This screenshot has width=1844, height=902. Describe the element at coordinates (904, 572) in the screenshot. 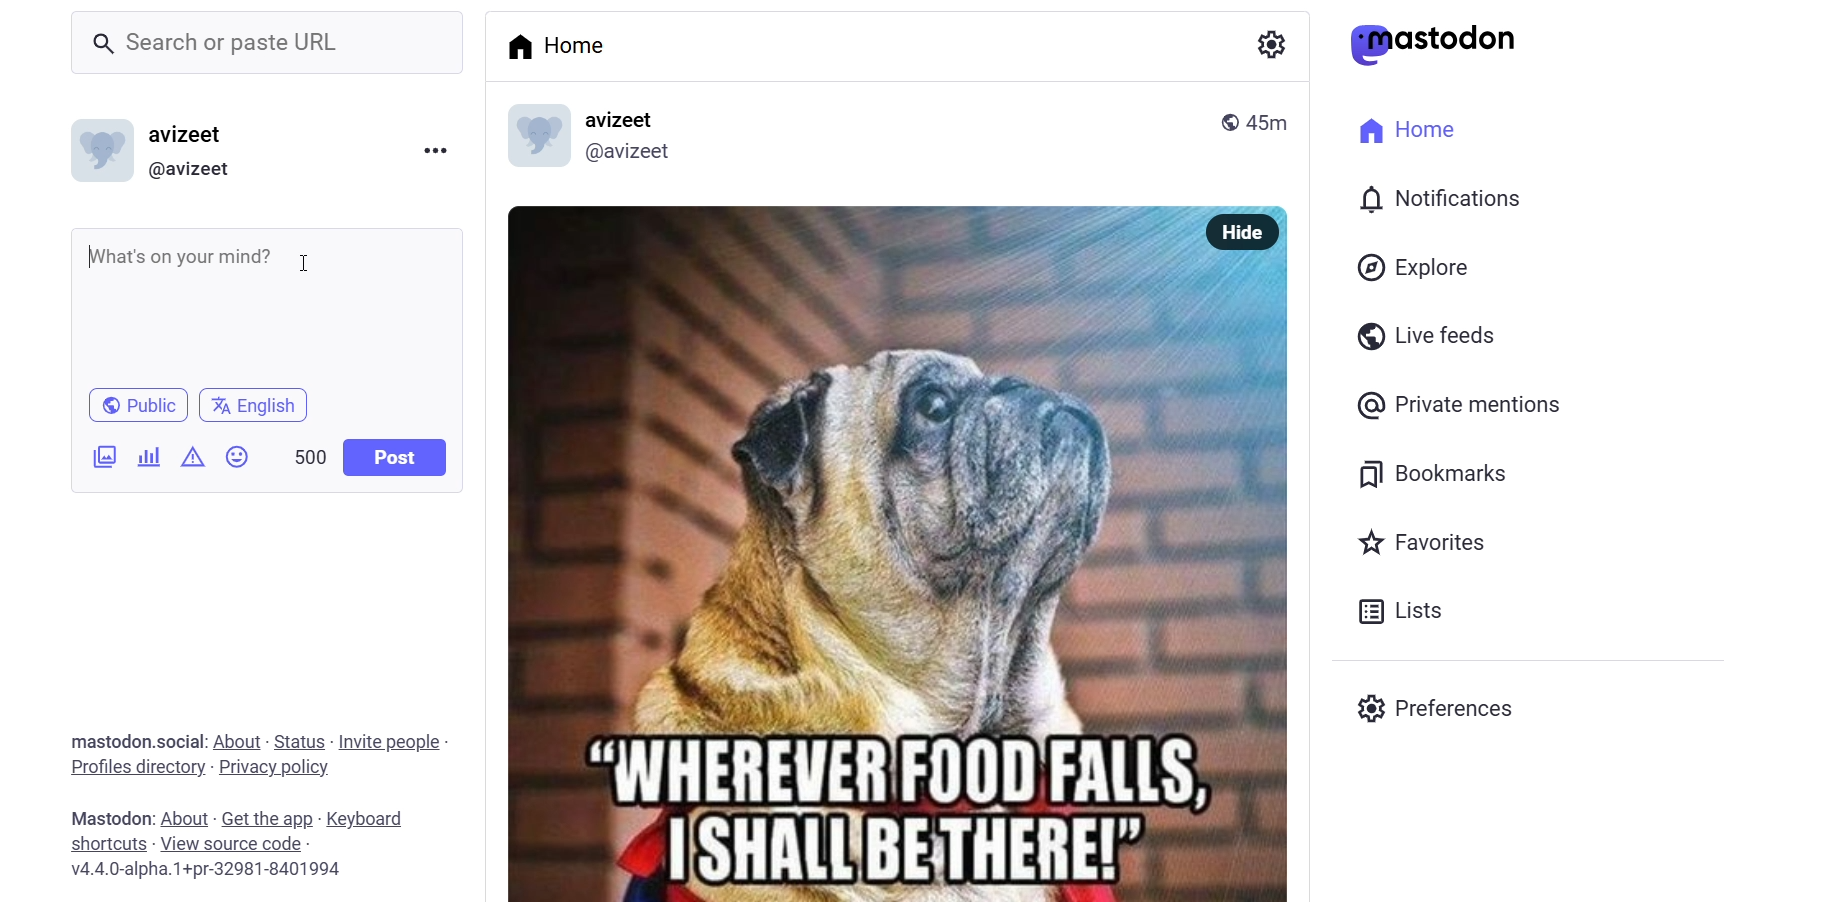

I see `OY
uo L Si -
“WHEREUERFOOD'FALLS,
7 ISHALI'BETHERE!>` at that location.